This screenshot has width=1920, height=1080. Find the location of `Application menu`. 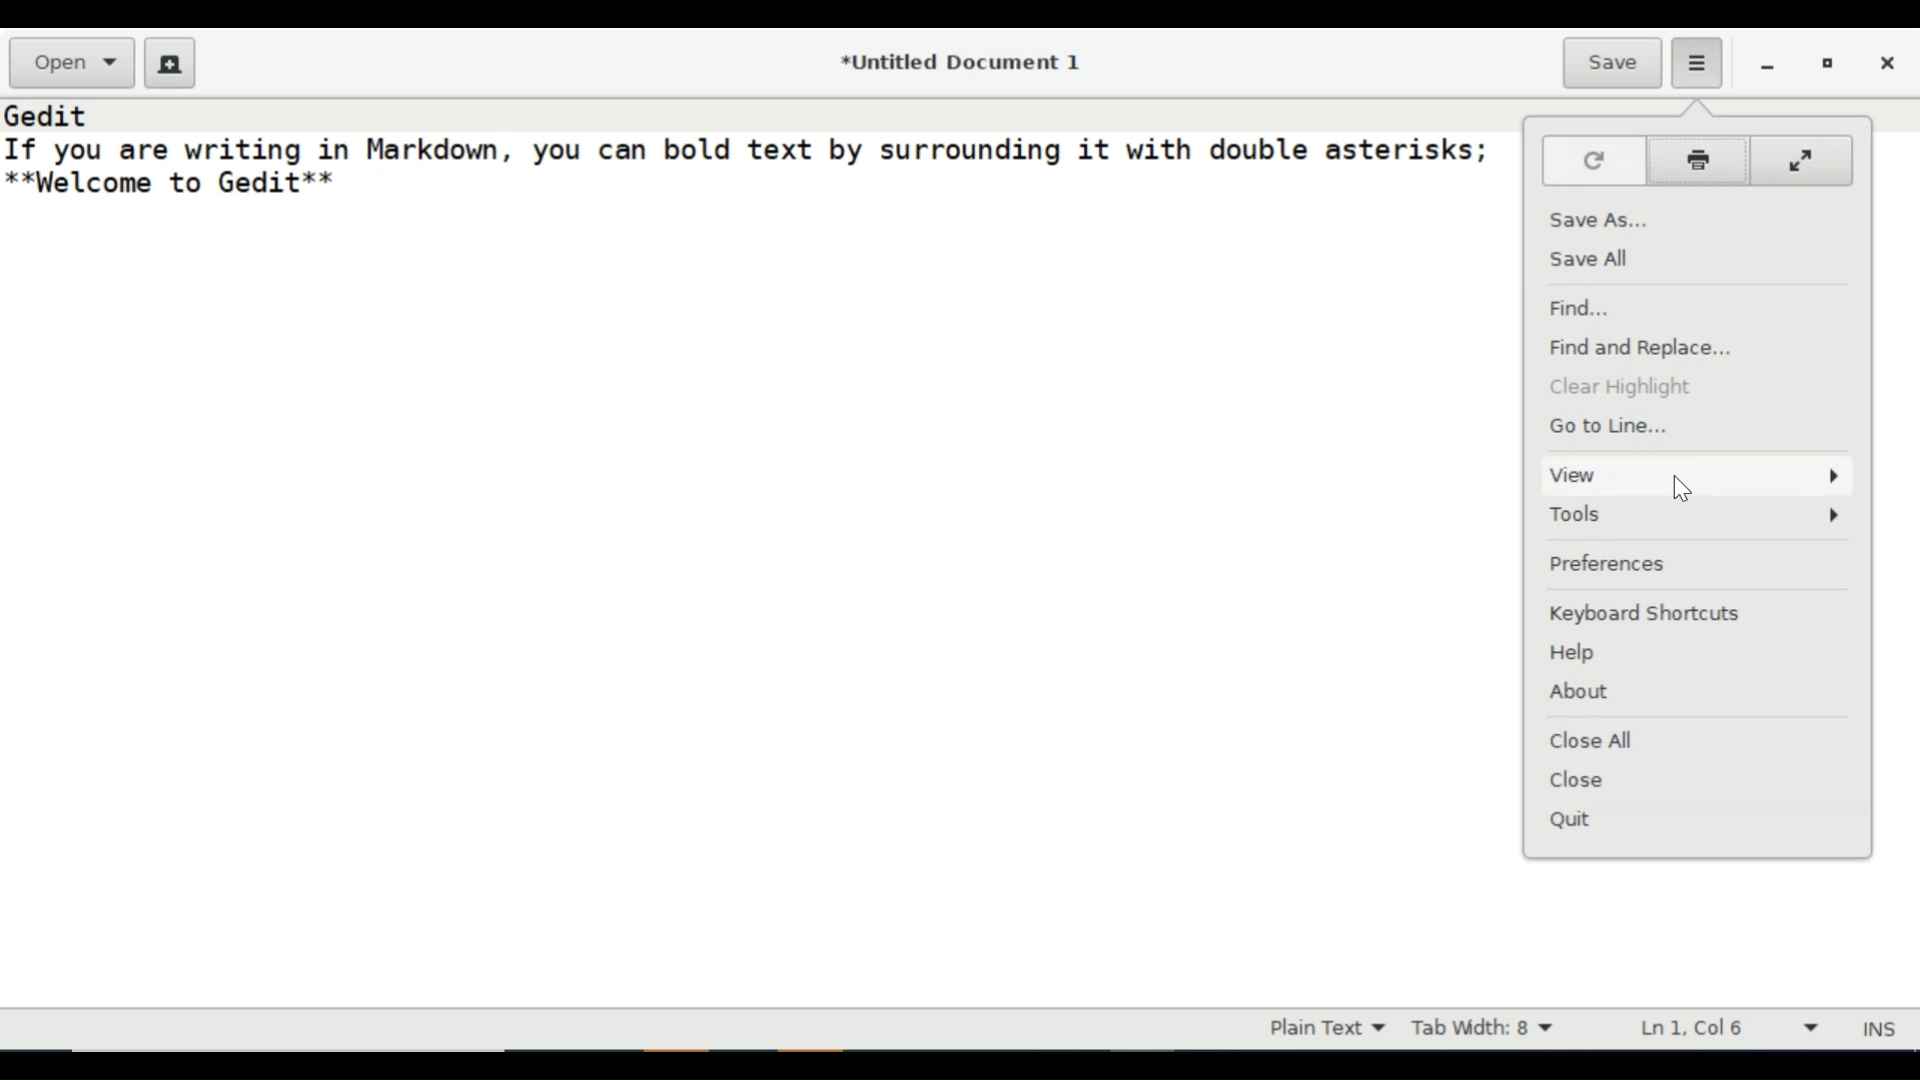

Application menu is located at coordinates (1695, 62).